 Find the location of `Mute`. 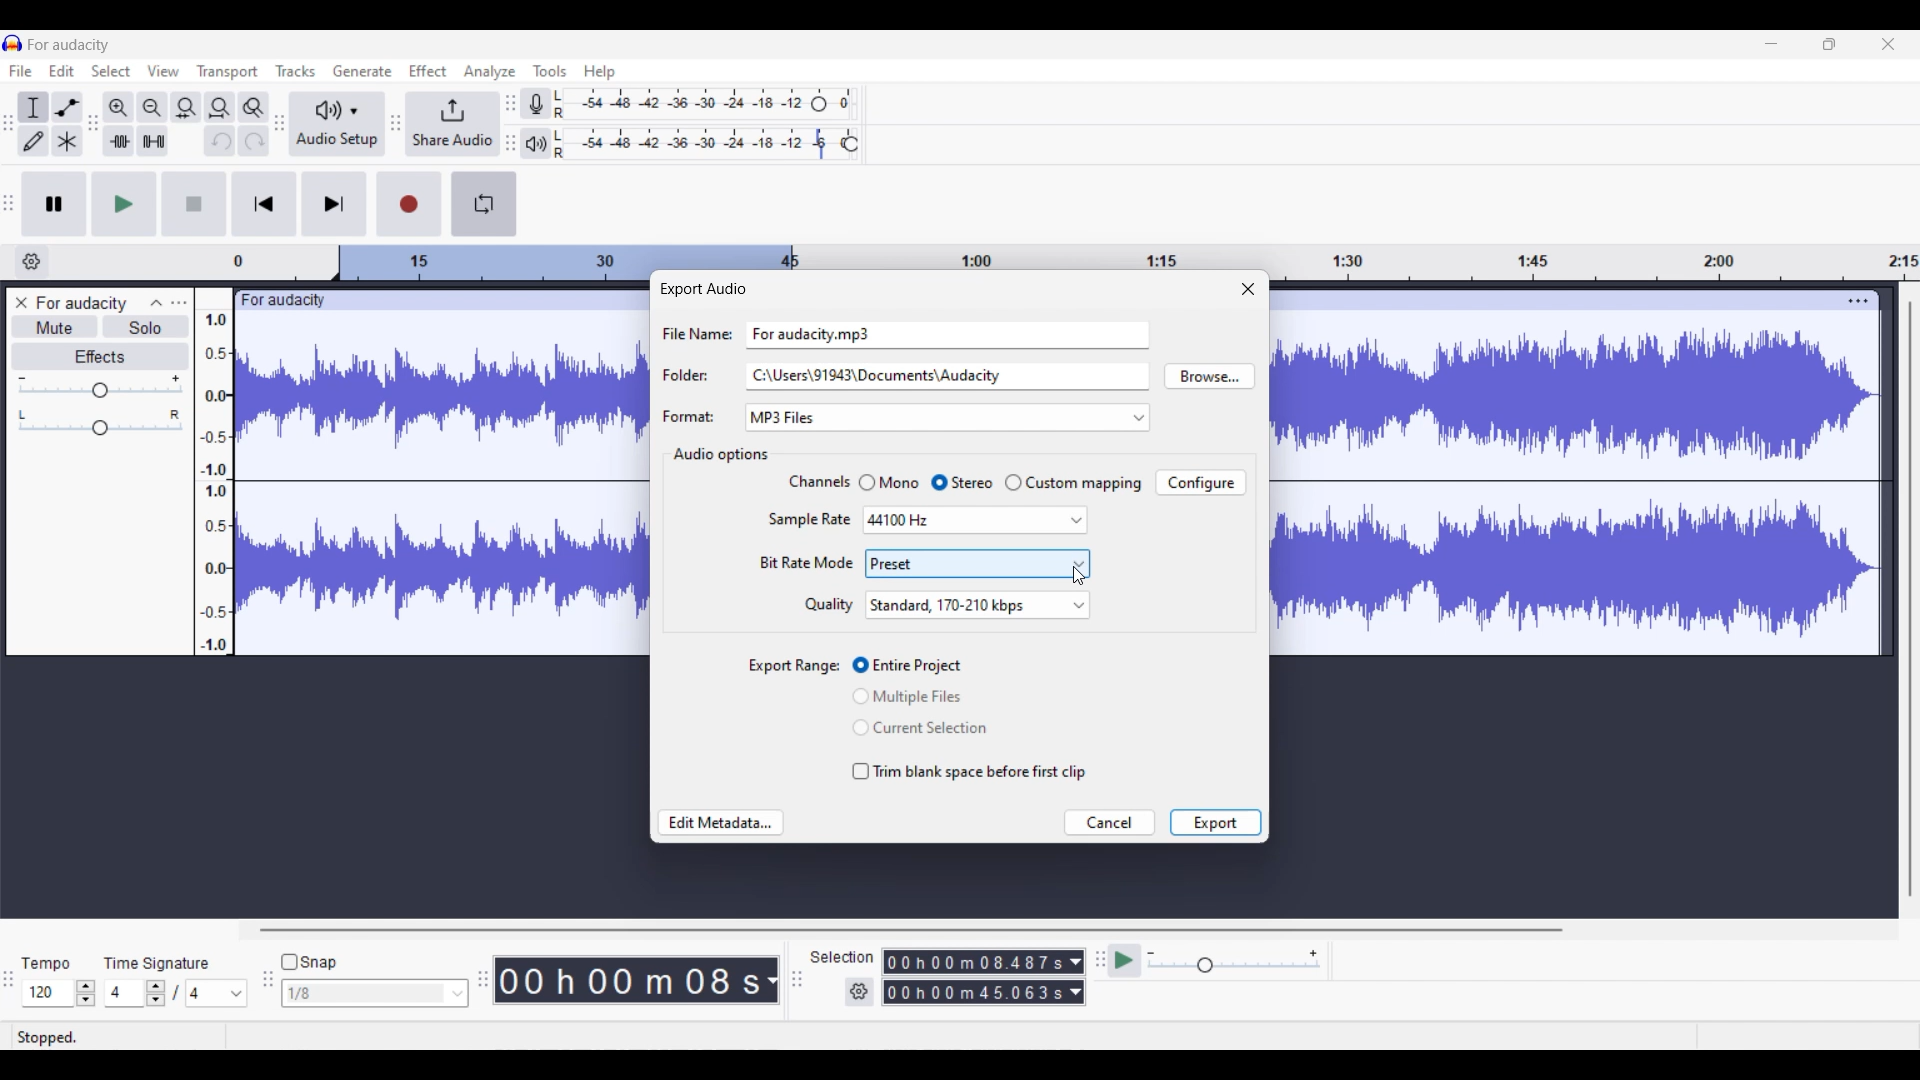

Mute is located at coordinates (56, 326).